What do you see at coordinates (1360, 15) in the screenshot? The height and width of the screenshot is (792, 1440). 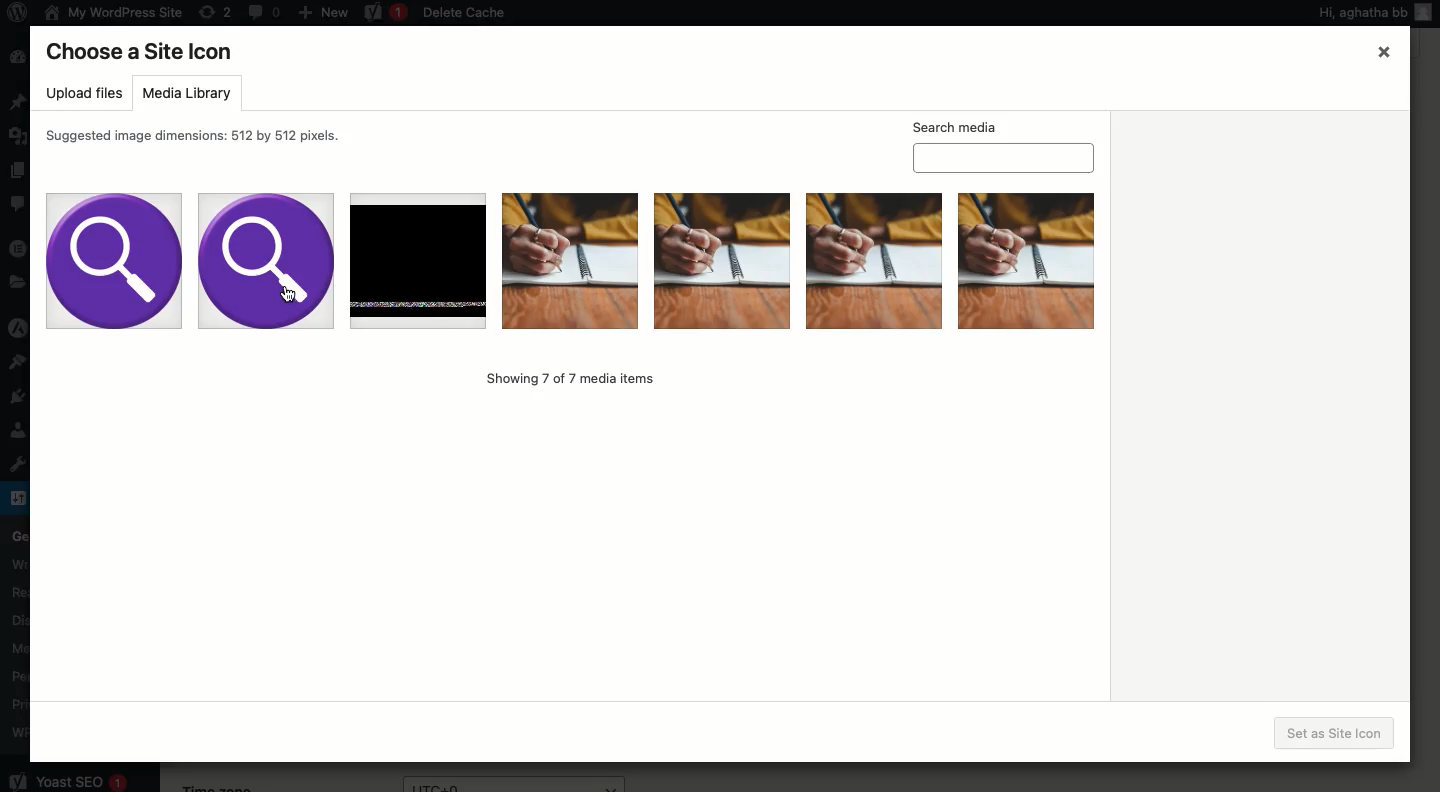 I see `Hi, agatha bb` at bounding box center [1360, 15].